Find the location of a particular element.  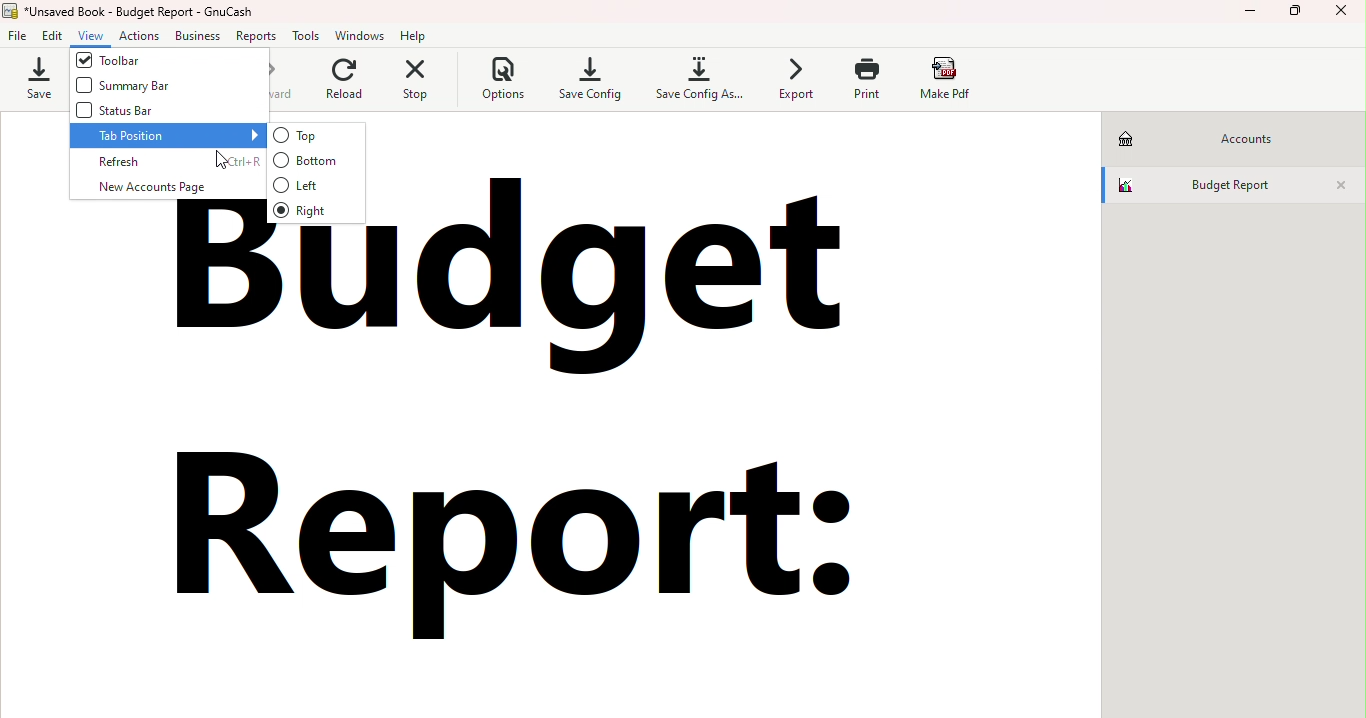

Accounts is located at coordinates (1221, 136).